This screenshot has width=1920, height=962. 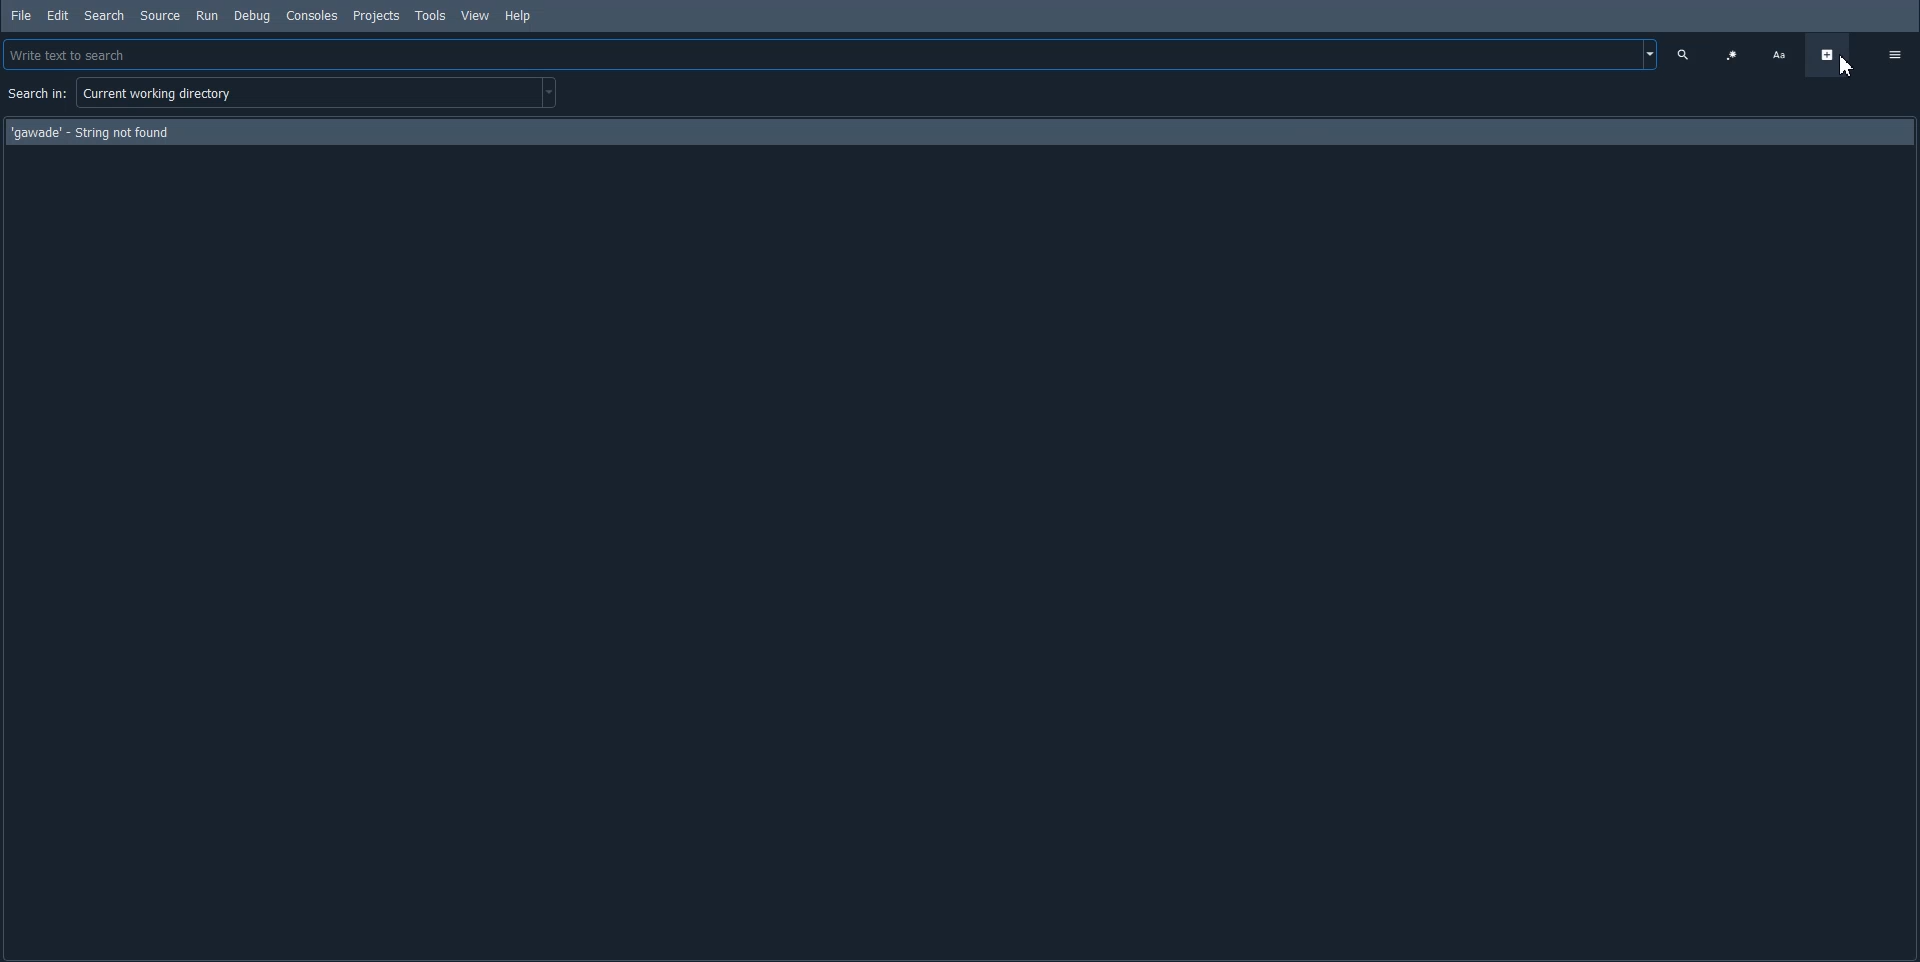 What do you see at coordinates (1828, 55) in the screenshot?
I see `Hide advance option` at bounding box center [1828, 55].